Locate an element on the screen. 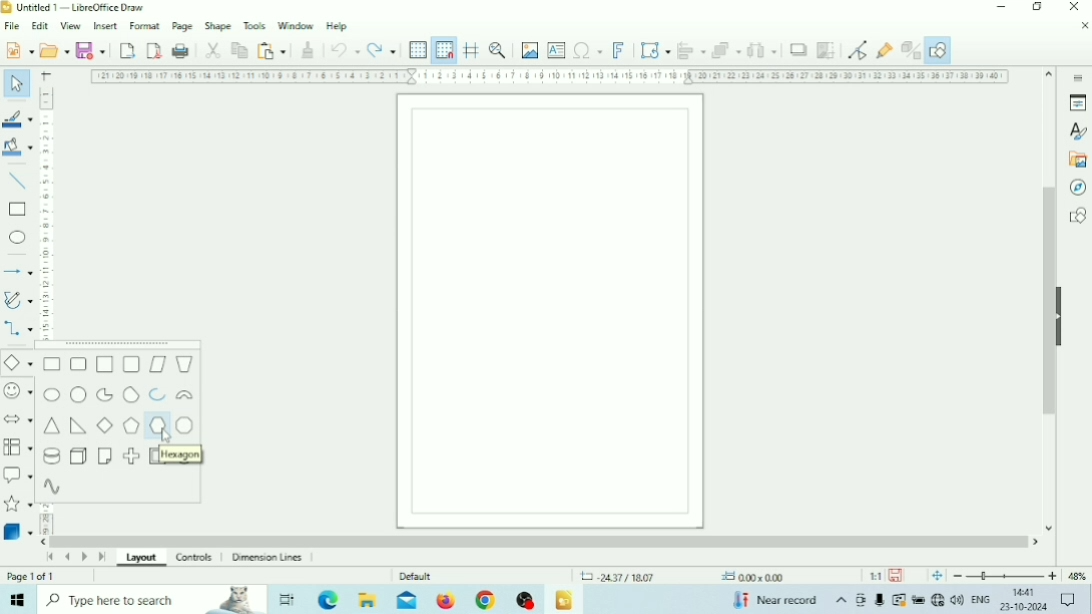 This screenshot has width=1092, height=614. Layout is located at coordinates (142, 560).